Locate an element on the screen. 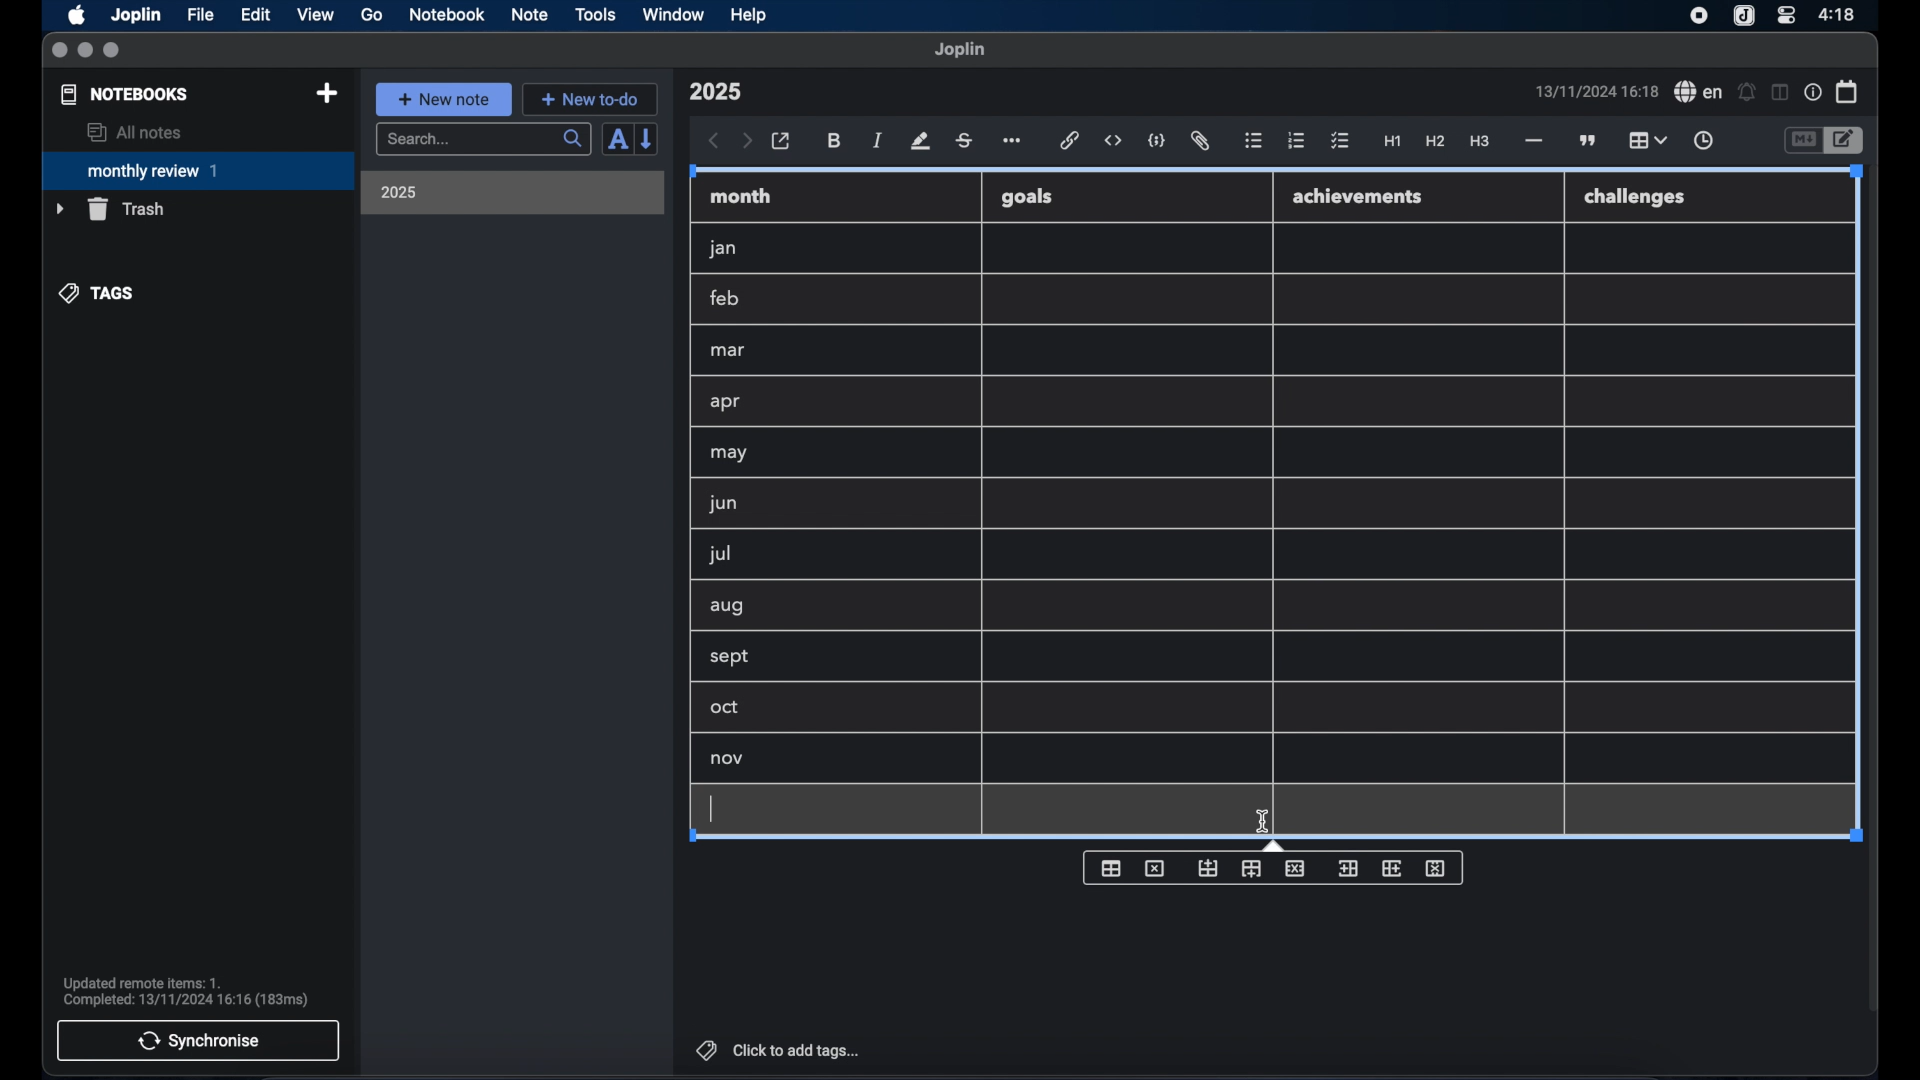 The height and width of the screenshot is (1080, 1920). minimize is located at coordinates (85, 51).